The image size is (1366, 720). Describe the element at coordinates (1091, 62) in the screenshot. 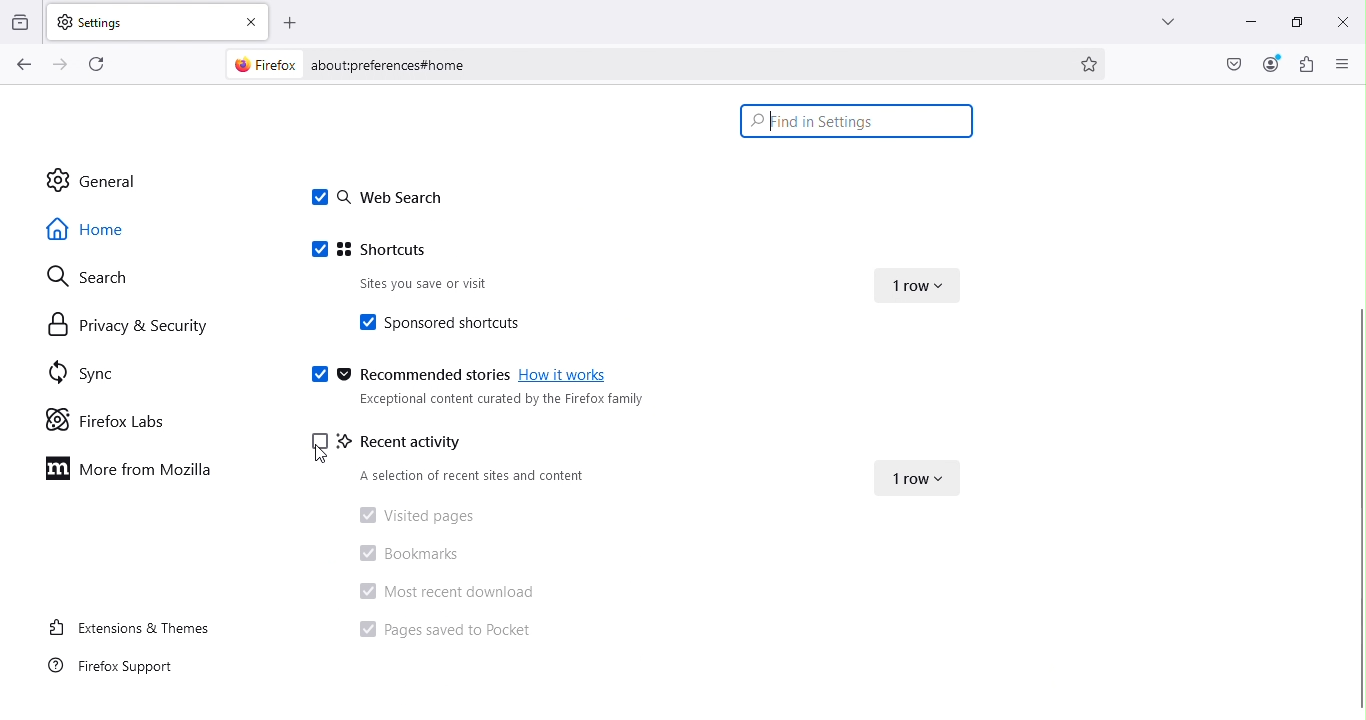

I see `Bookmark this page` at that location.